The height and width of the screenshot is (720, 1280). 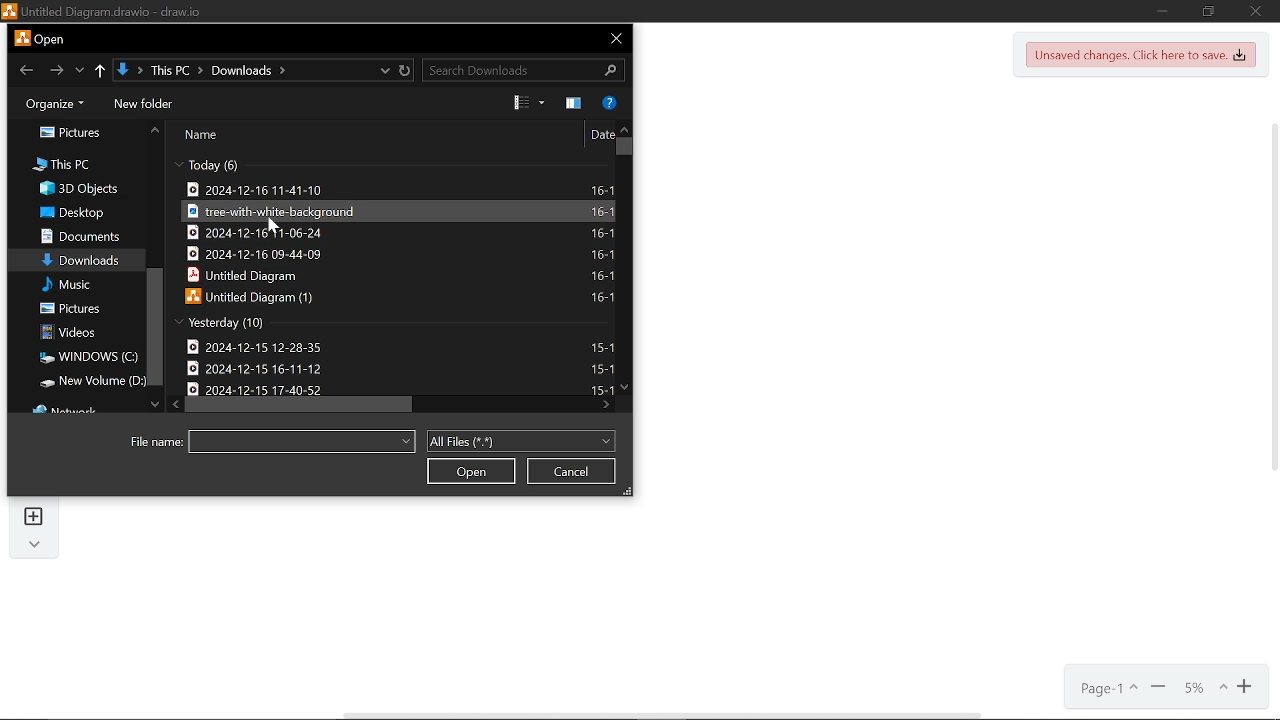 I want to click on downloads, so click(x=80, y=261).